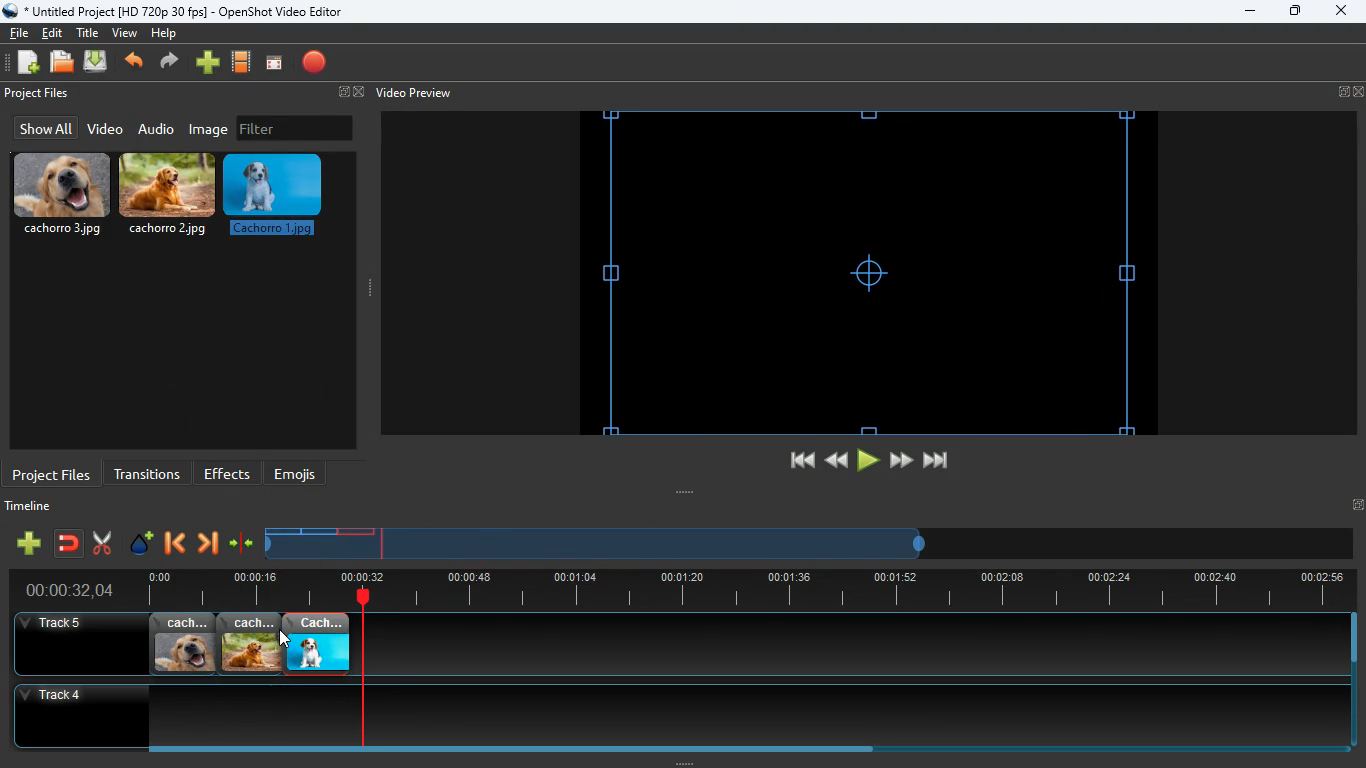  I want to click on cachorro.2.jpg, so click(169, 199).